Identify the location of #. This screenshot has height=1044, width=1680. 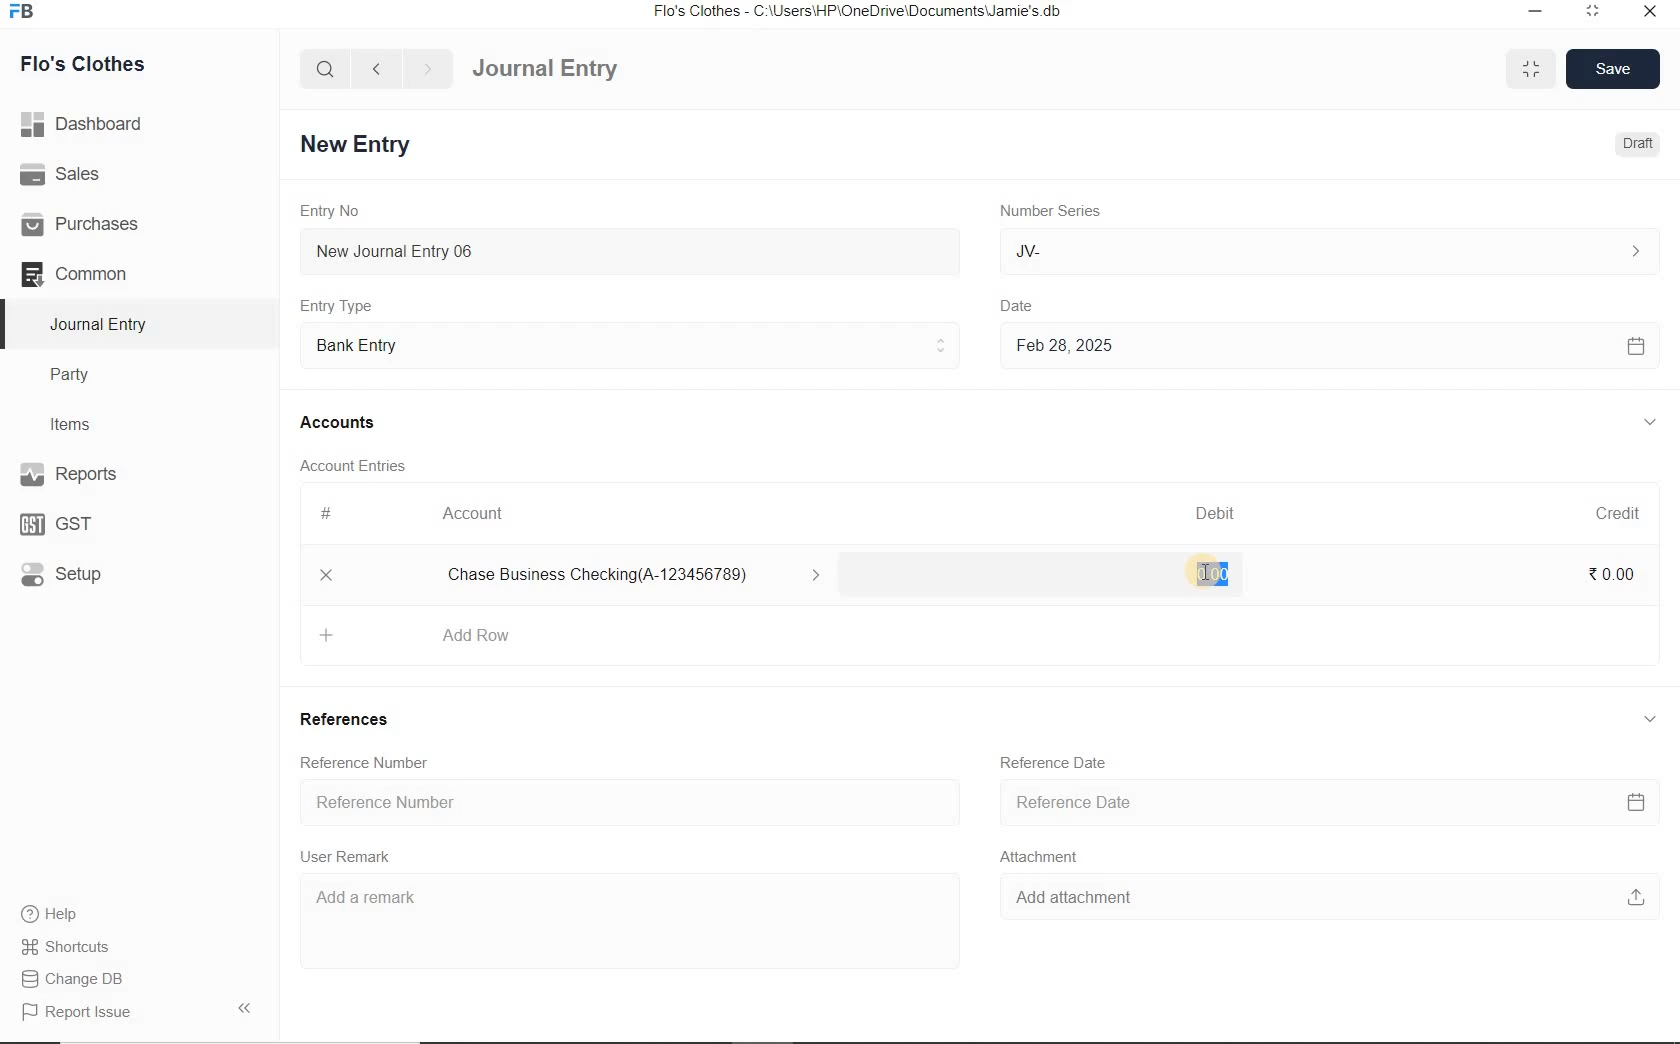
(327, 513).